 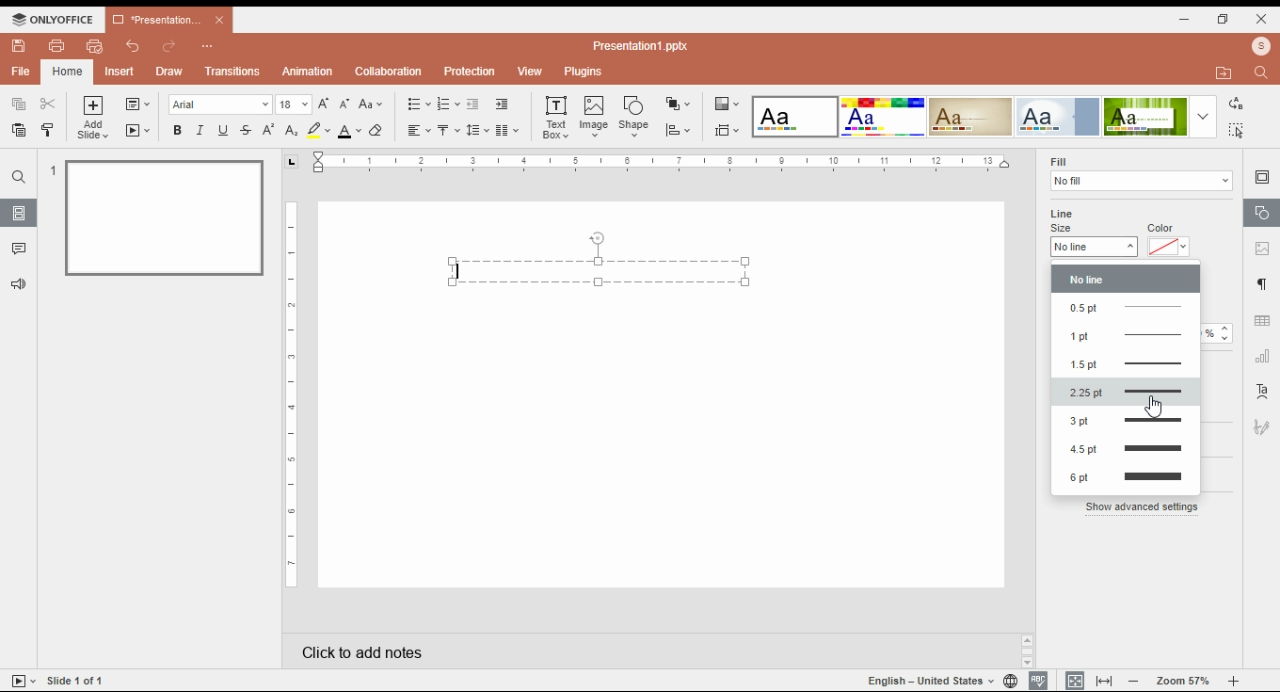 I want to click on tart slideshow, so click(x=24, y=680).